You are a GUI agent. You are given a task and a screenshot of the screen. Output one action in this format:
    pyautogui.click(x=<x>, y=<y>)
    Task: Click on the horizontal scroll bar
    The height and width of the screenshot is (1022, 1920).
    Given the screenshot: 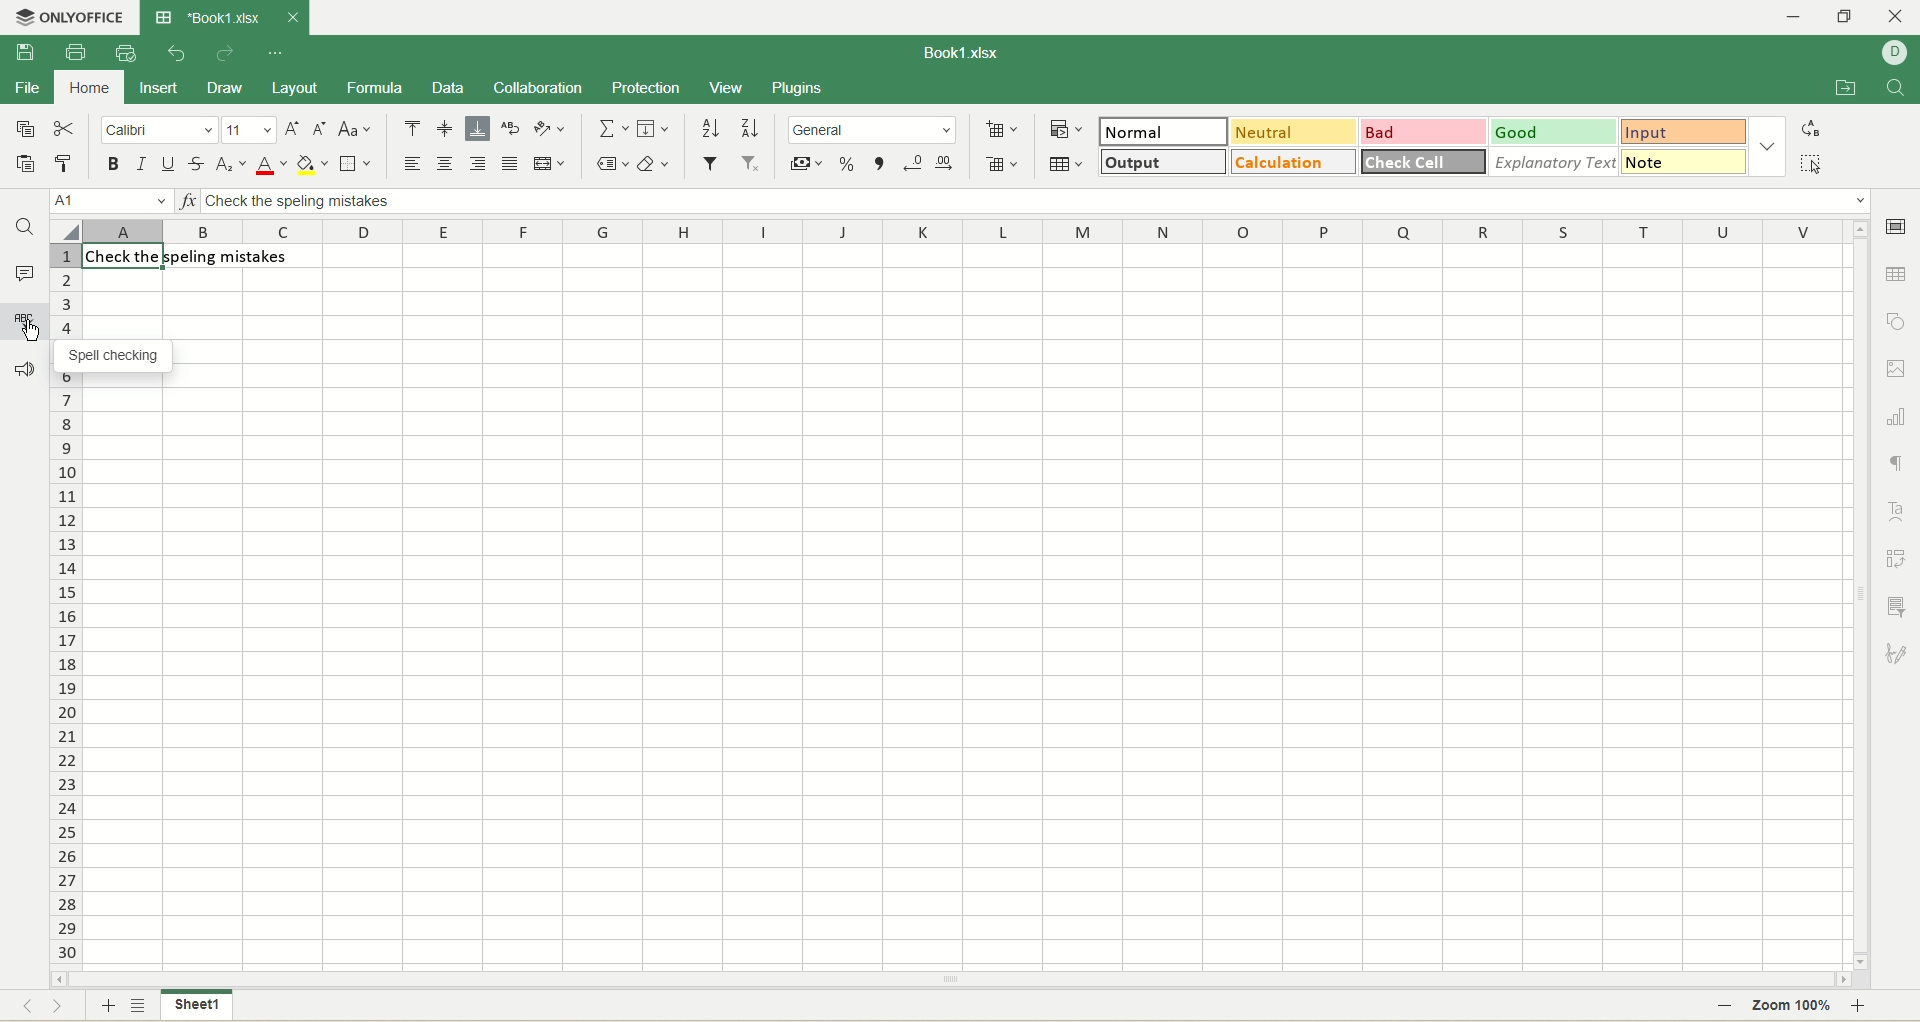 What is the action you would take?
    pyautogui.click(x=949, y=982)
    